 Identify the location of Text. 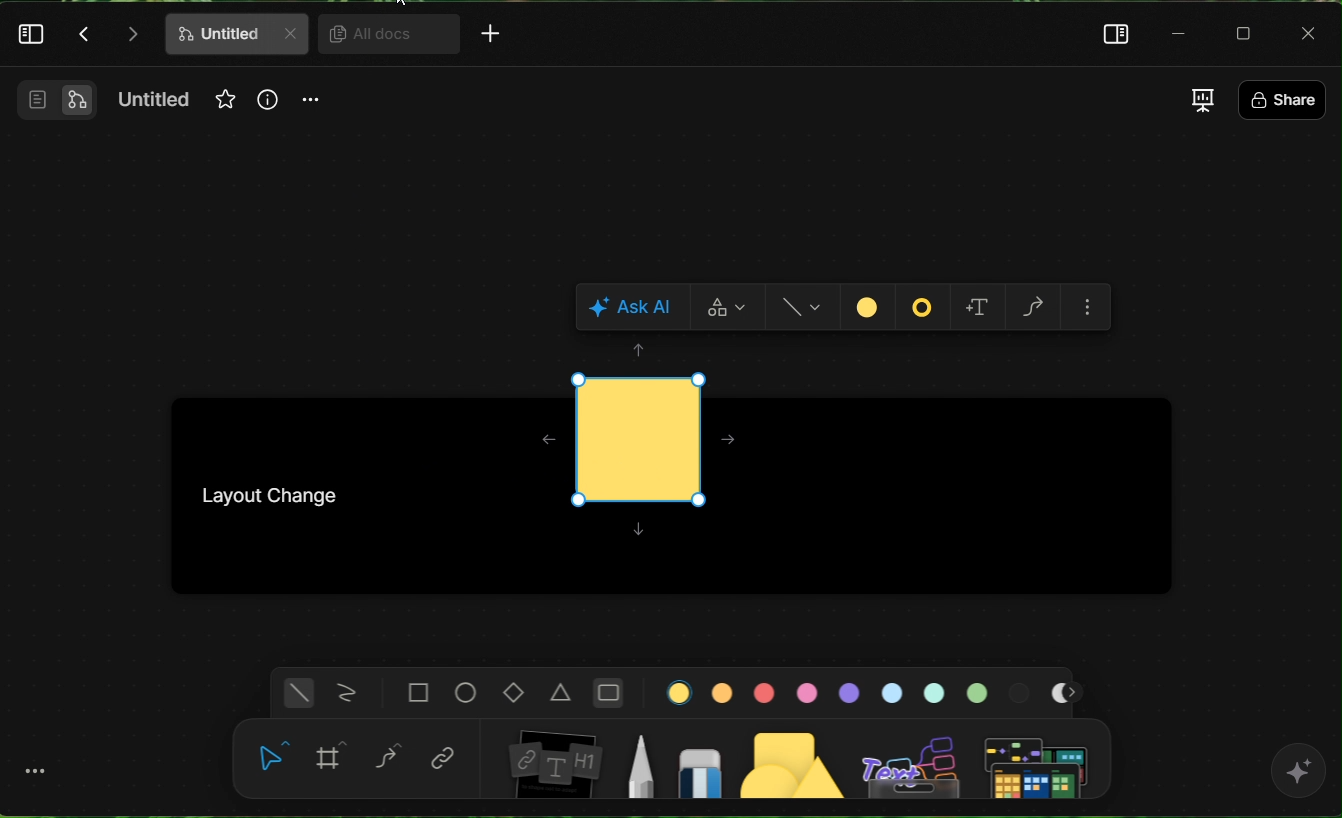
(975, 307).